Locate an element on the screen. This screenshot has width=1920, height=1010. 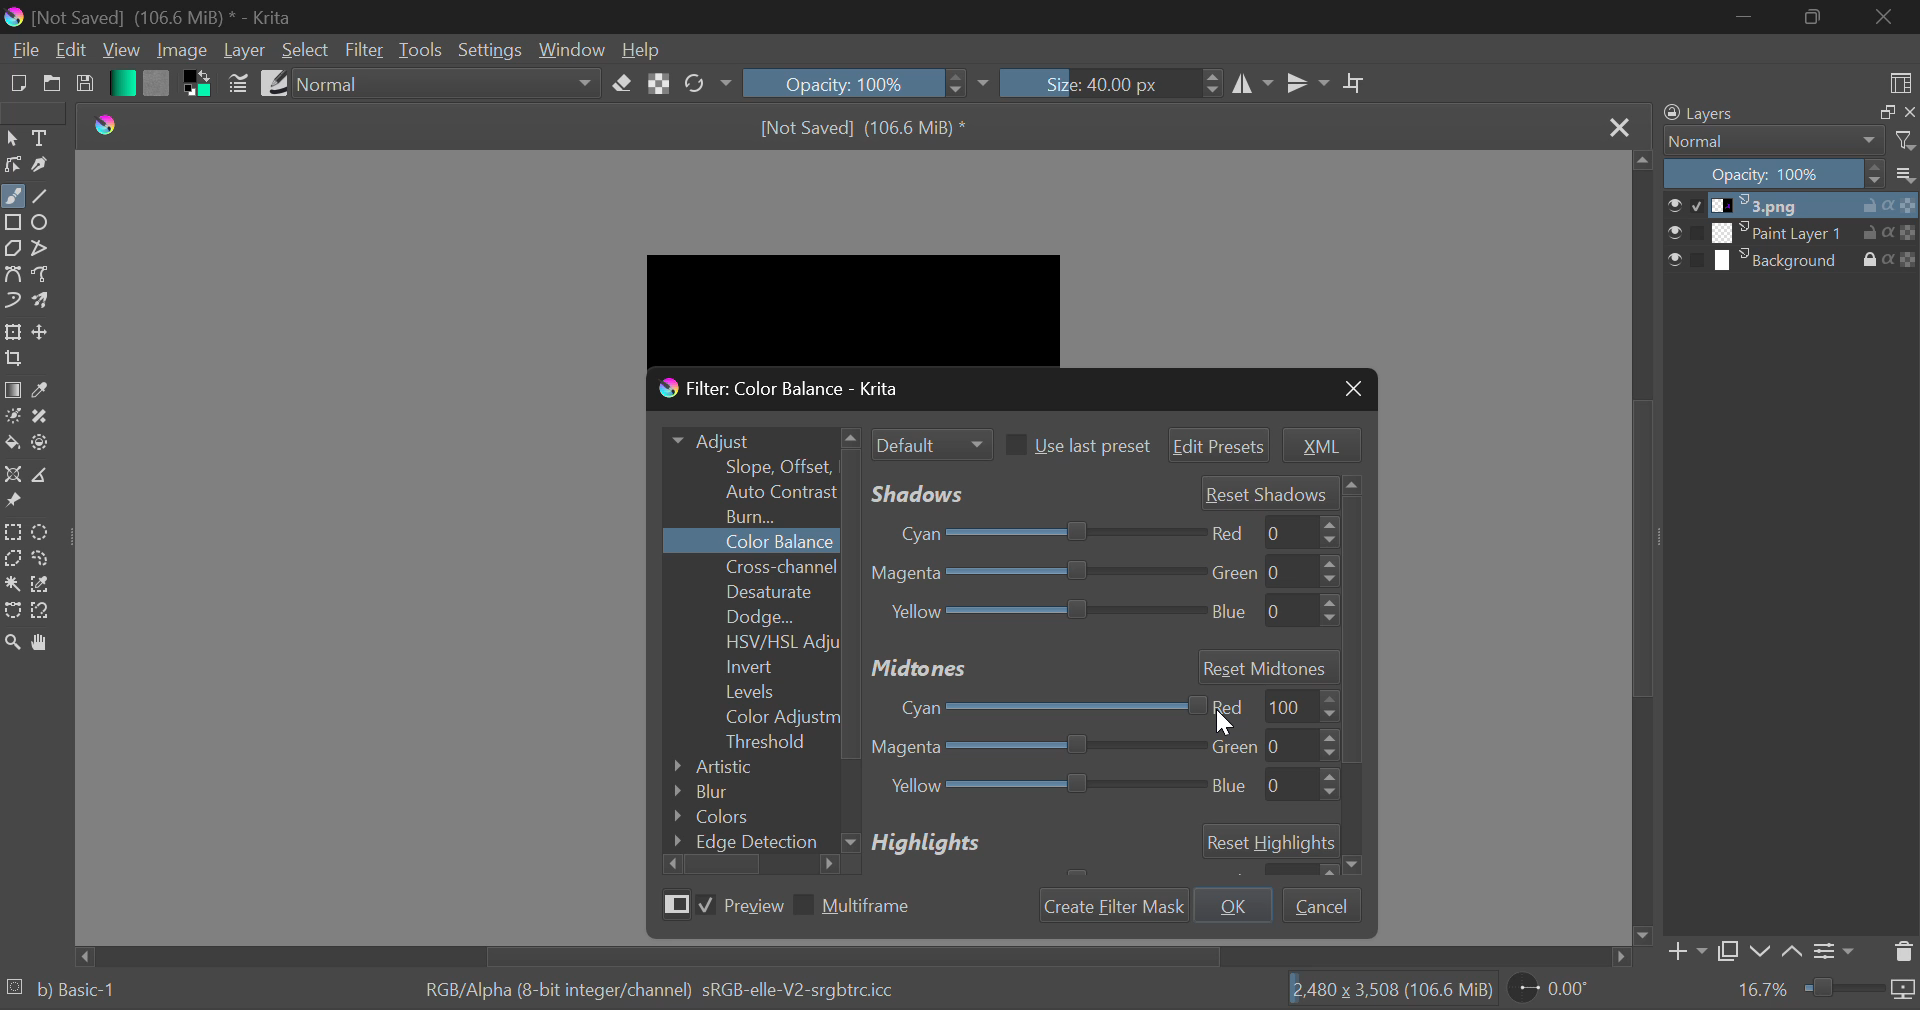
Colors is located at coordinates (744, 816).